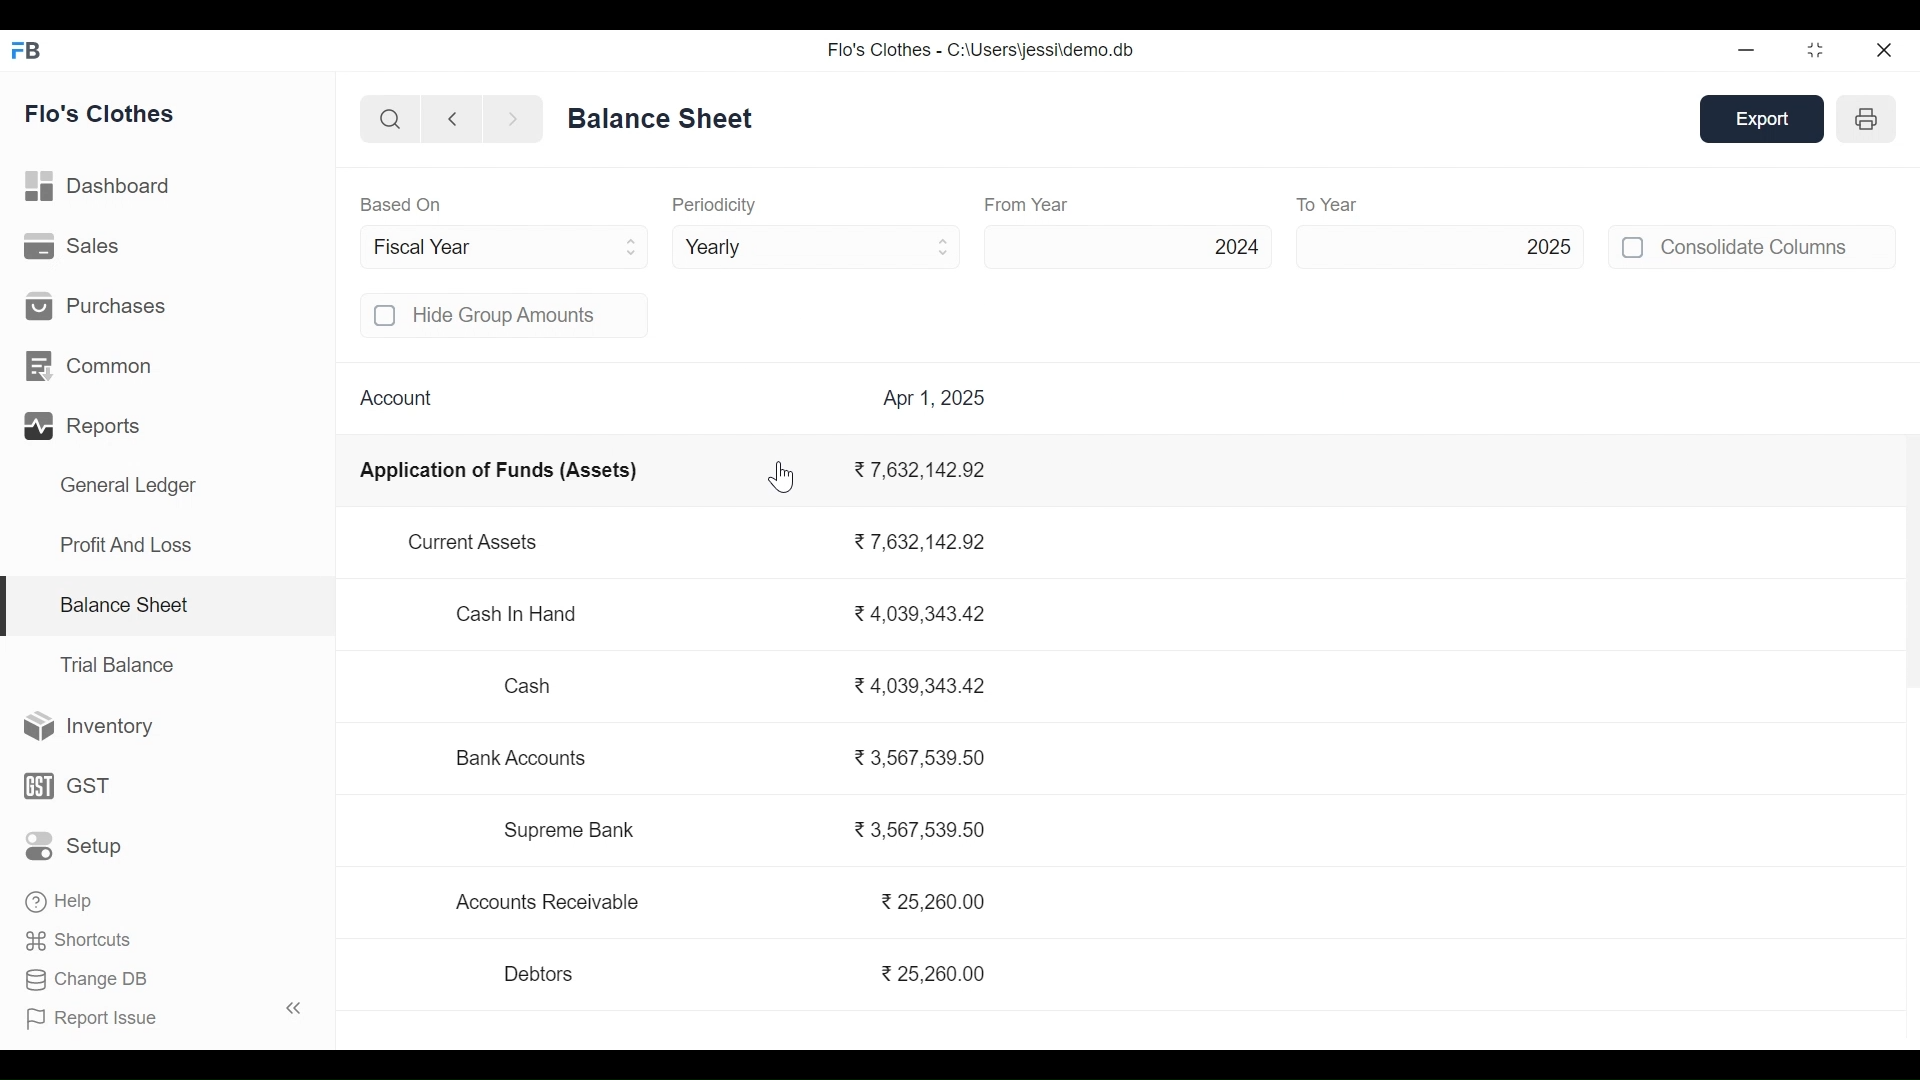  What do you see at coordinates (69, 785) in the screenshot?
I see `gst` at bounding box center [69, 785].